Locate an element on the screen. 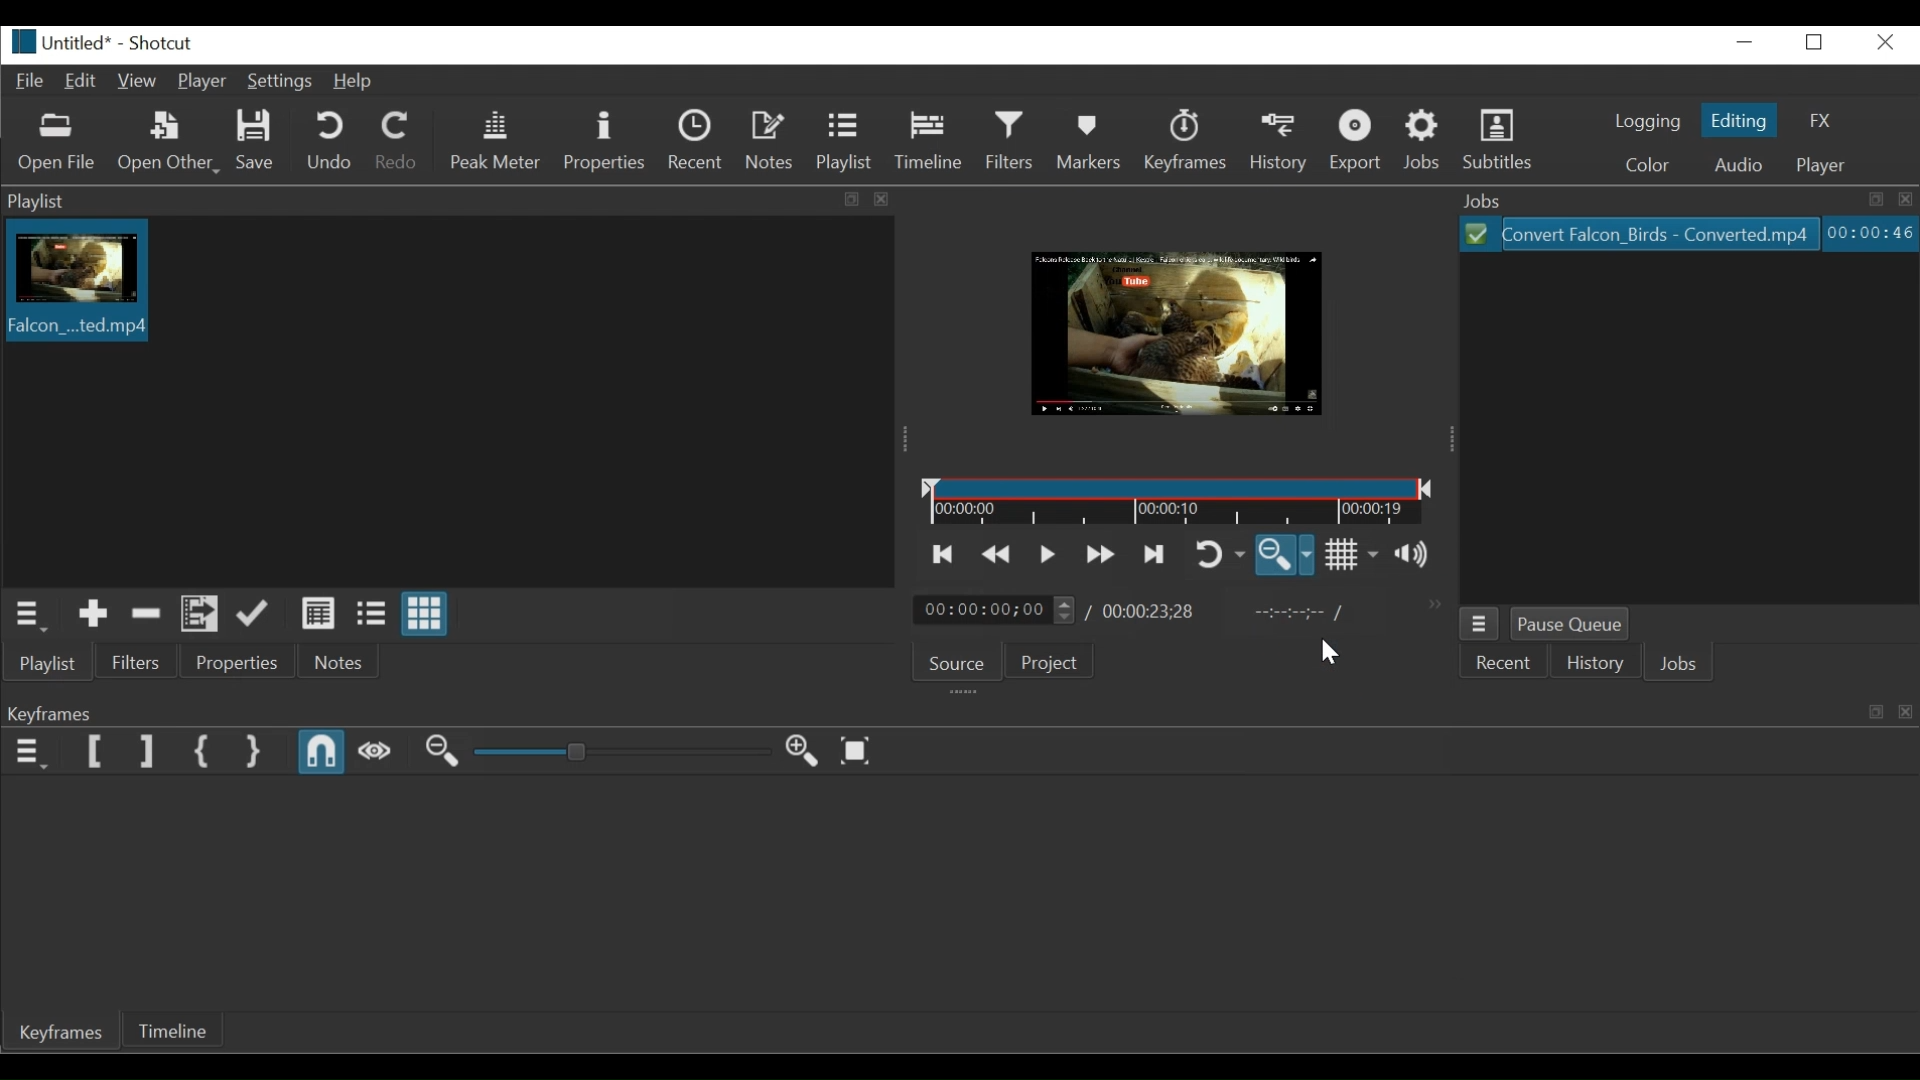 The width and height of the screenshot is (1920, 1080). Shotcut is located at coordinates (160, 42).